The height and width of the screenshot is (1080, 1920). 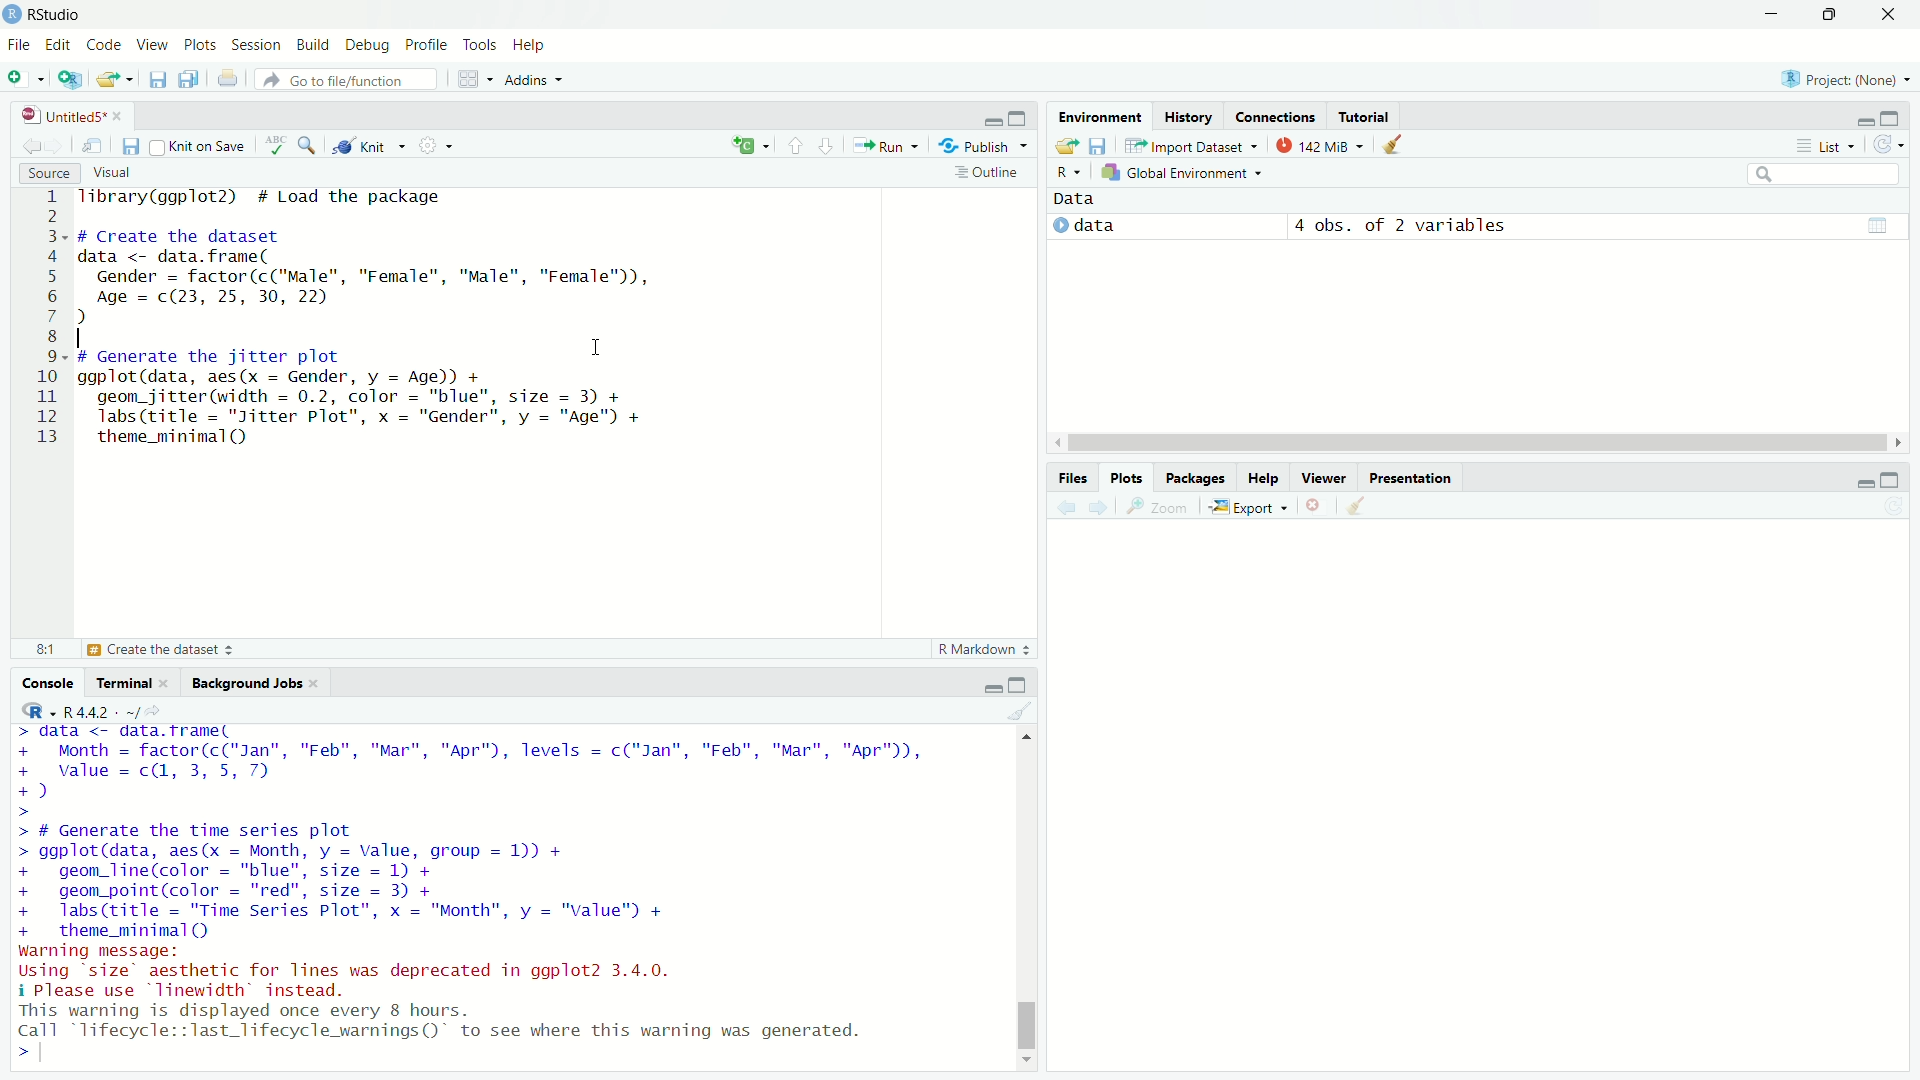 I want to click on addins, so click(x=534, y=79).